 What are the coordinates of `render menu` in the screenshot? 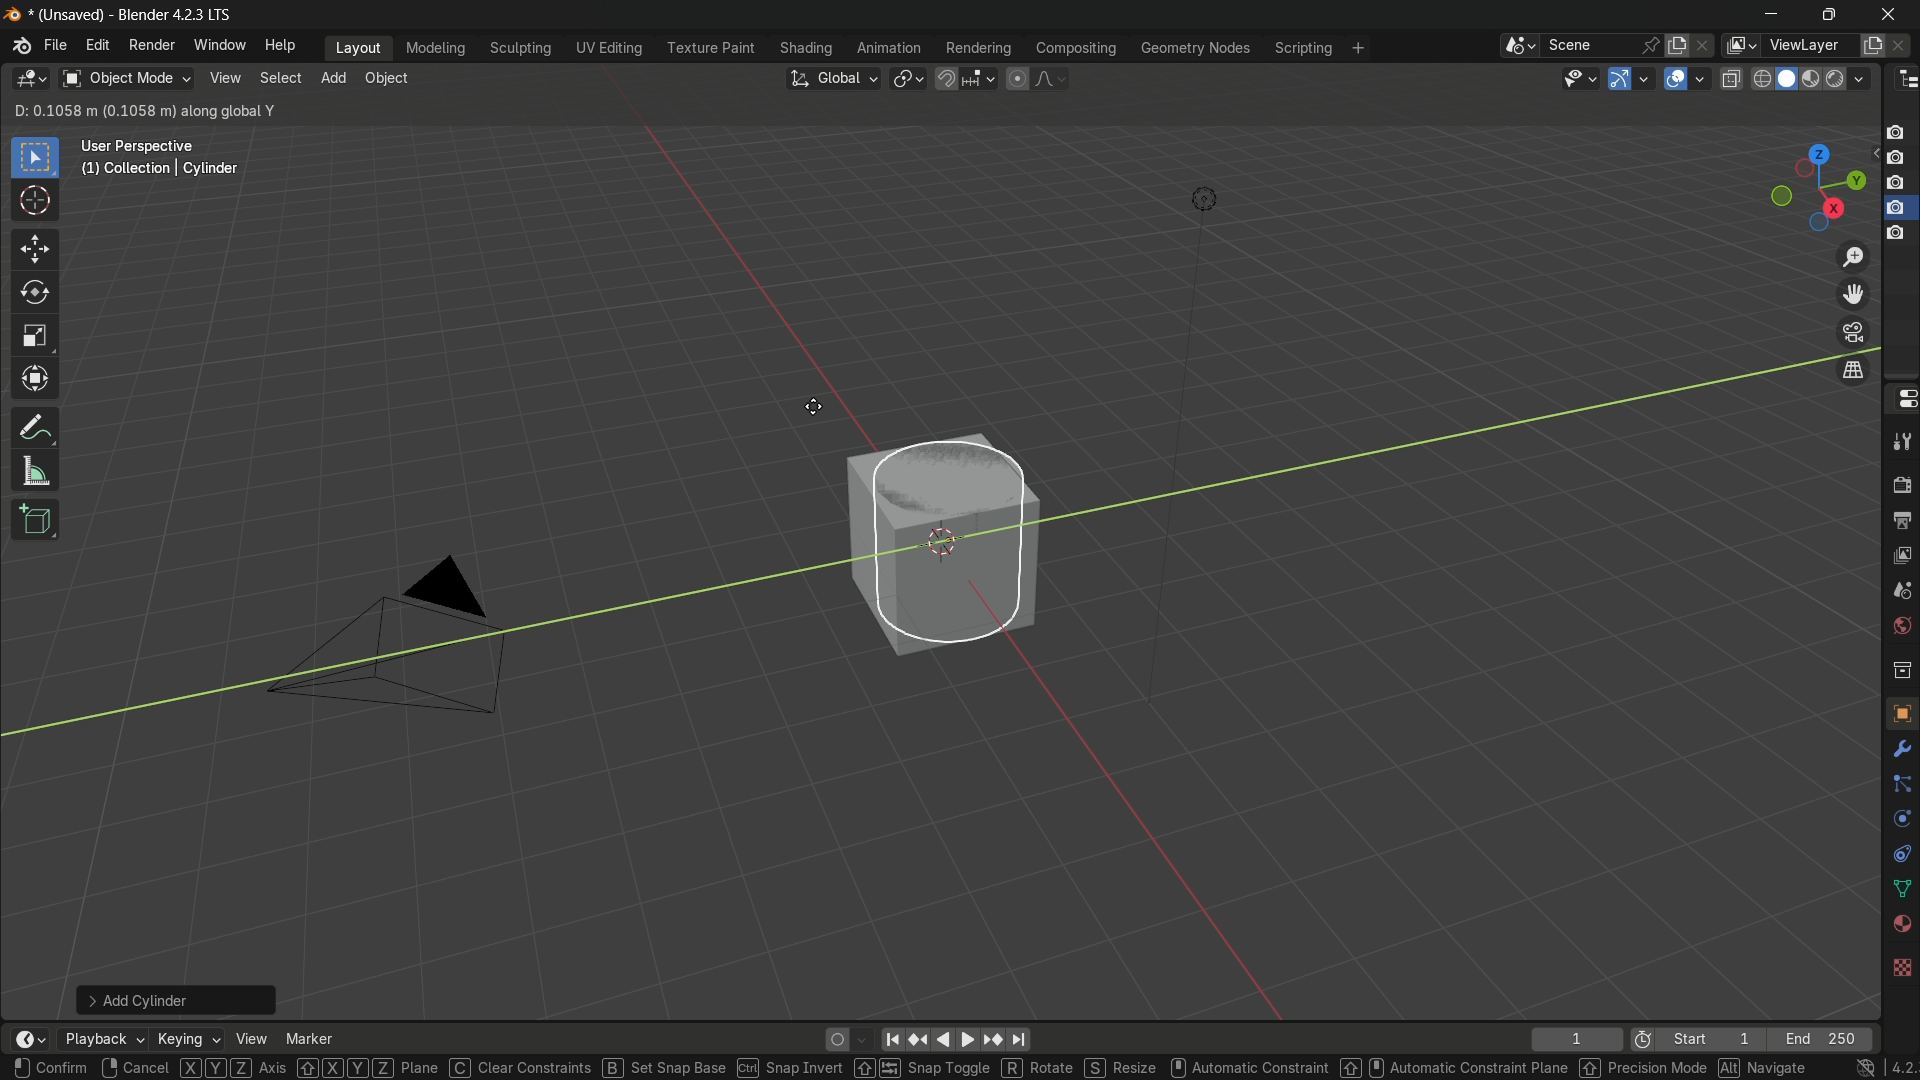 It's located at (150, 47).